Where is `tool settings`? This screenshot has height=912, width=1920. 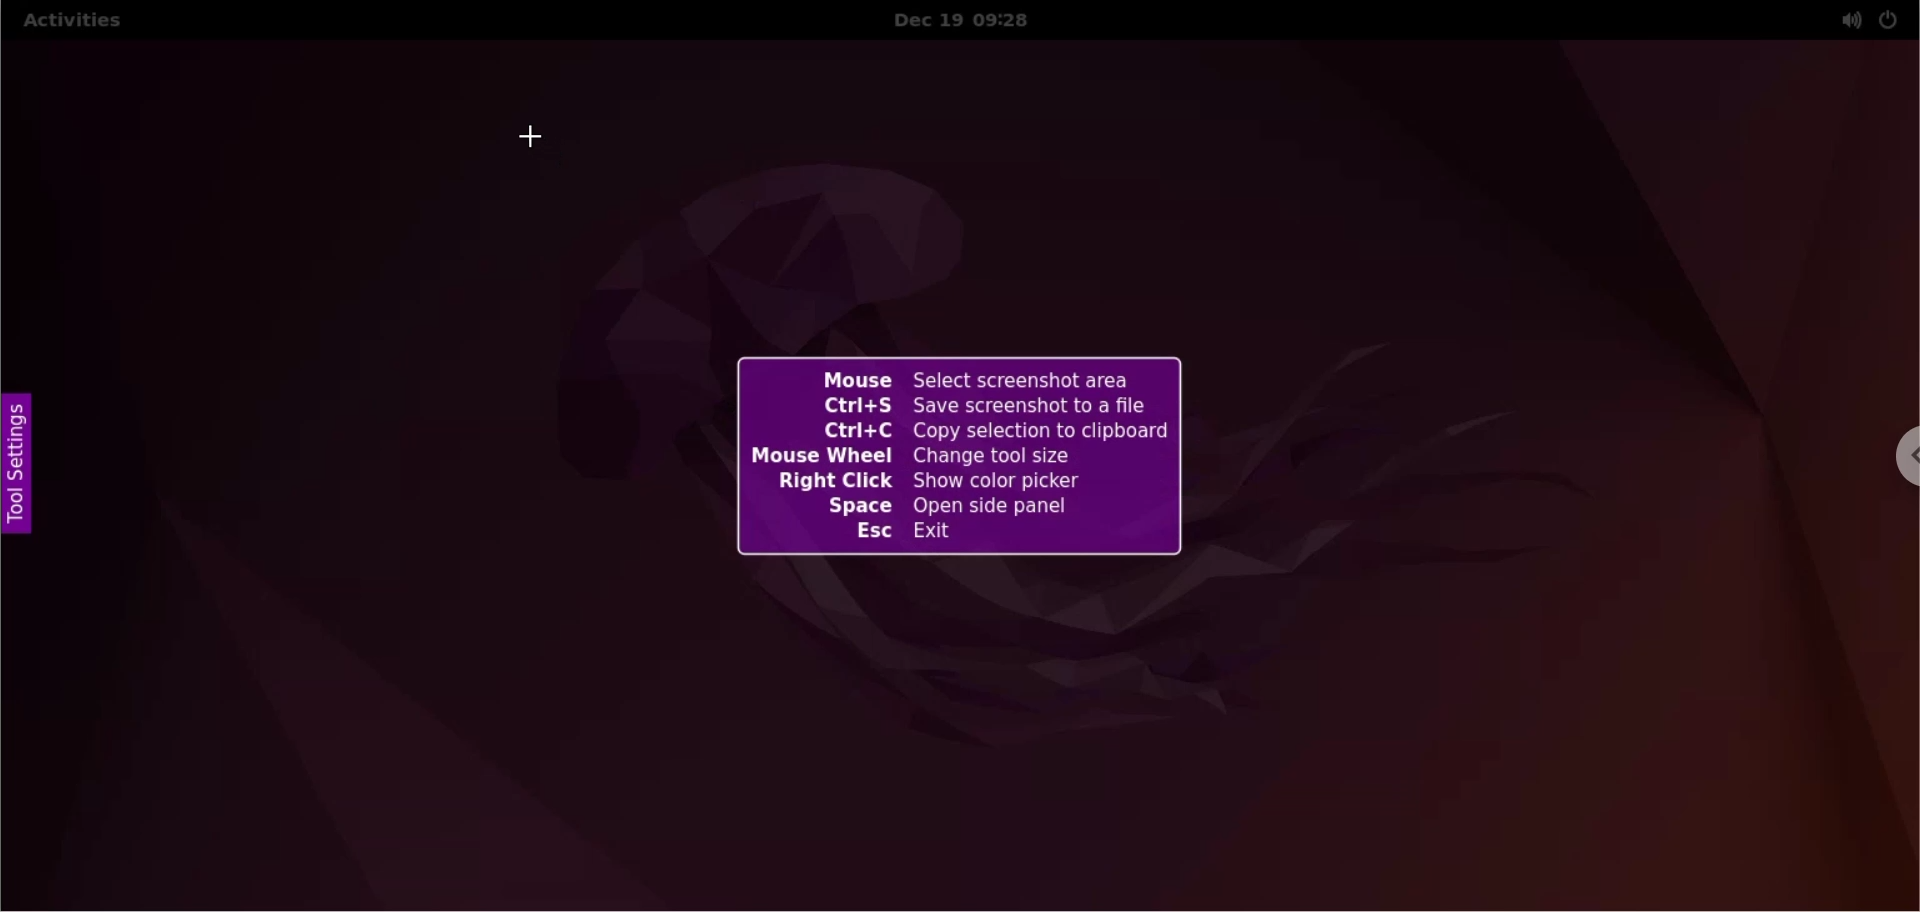
tool settings is located at coordinates (23, 470).